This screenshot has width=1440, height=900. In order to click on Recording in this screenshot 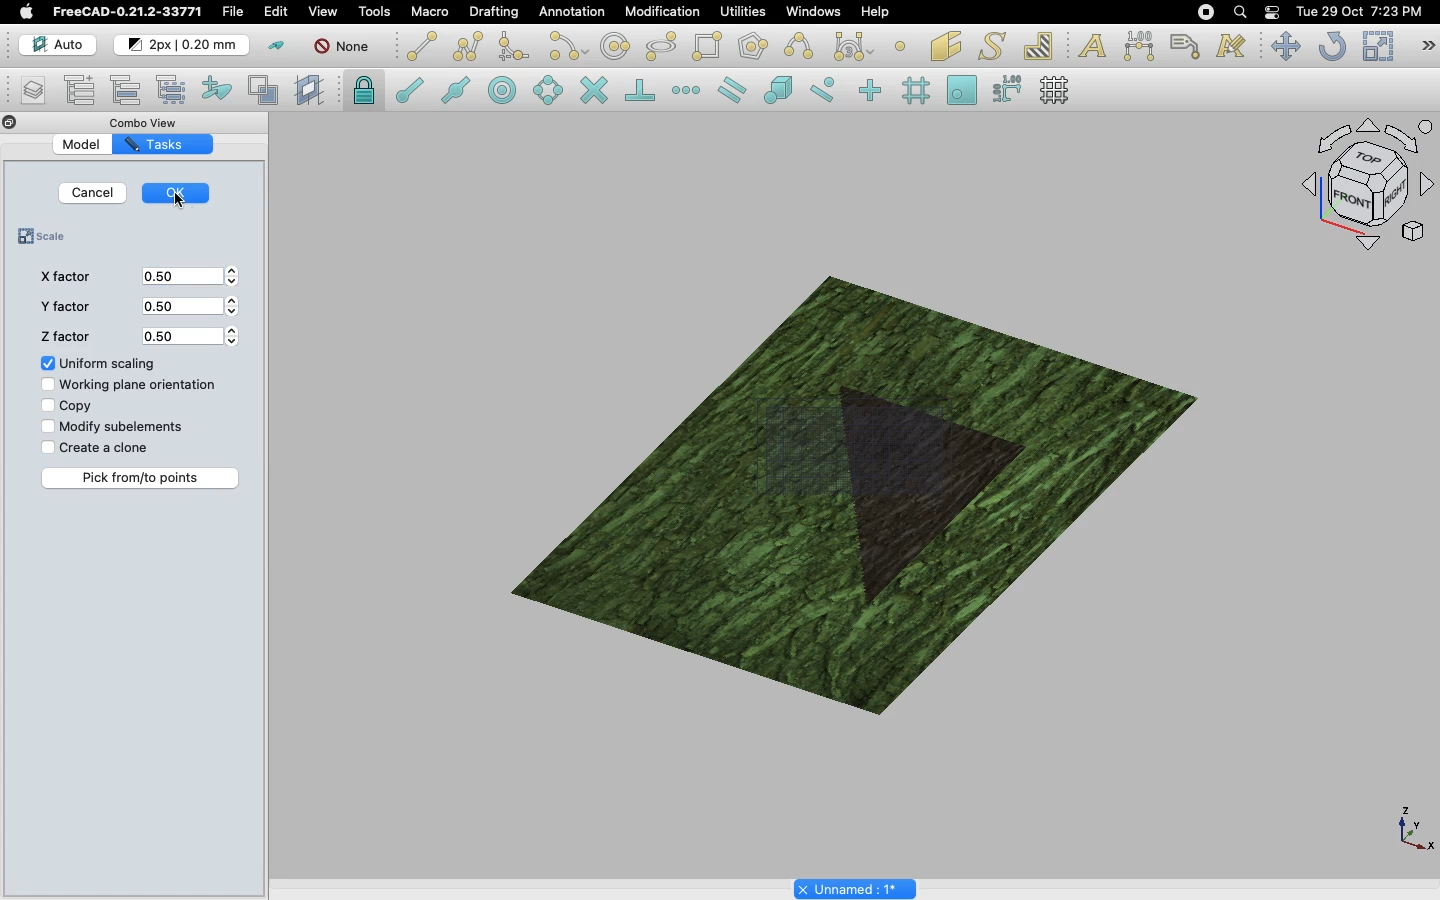, I will do `click(1205, 11)`.